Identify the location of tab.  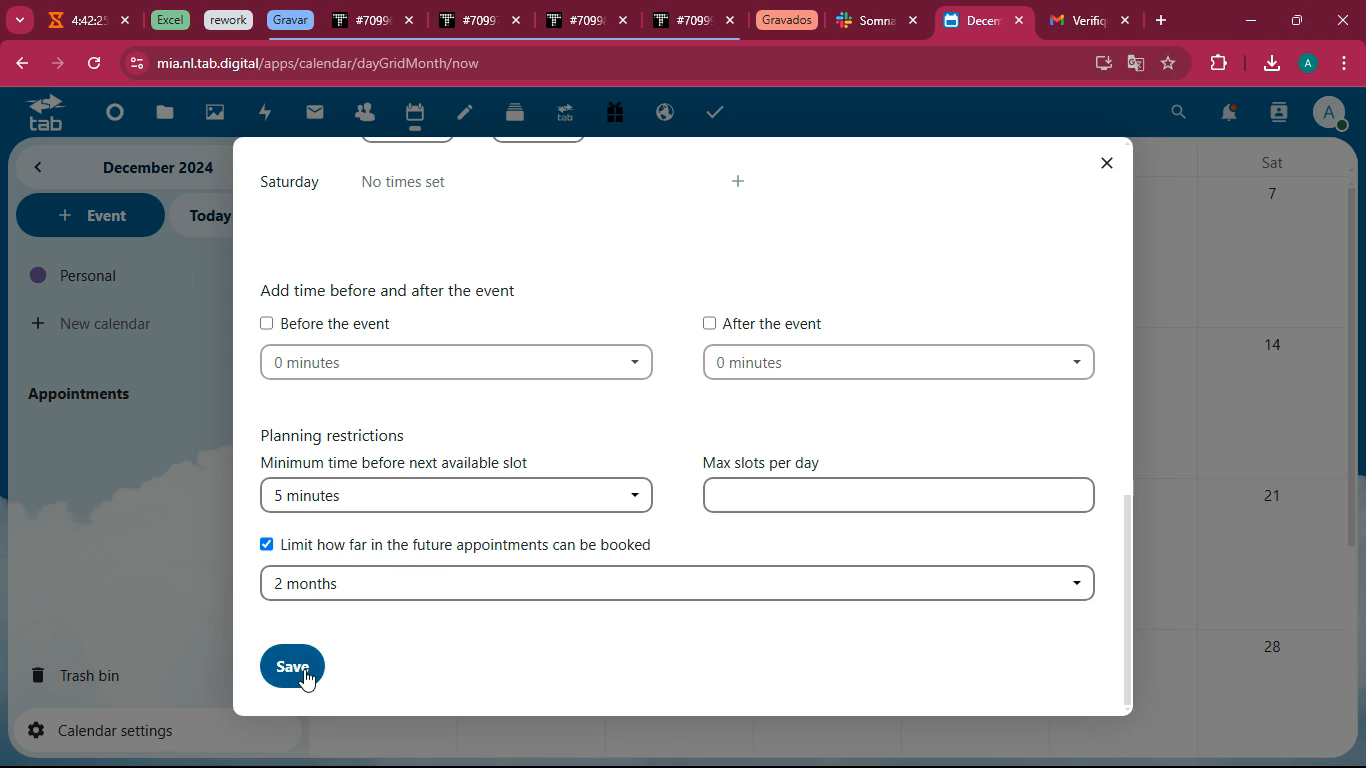
(229, 21).